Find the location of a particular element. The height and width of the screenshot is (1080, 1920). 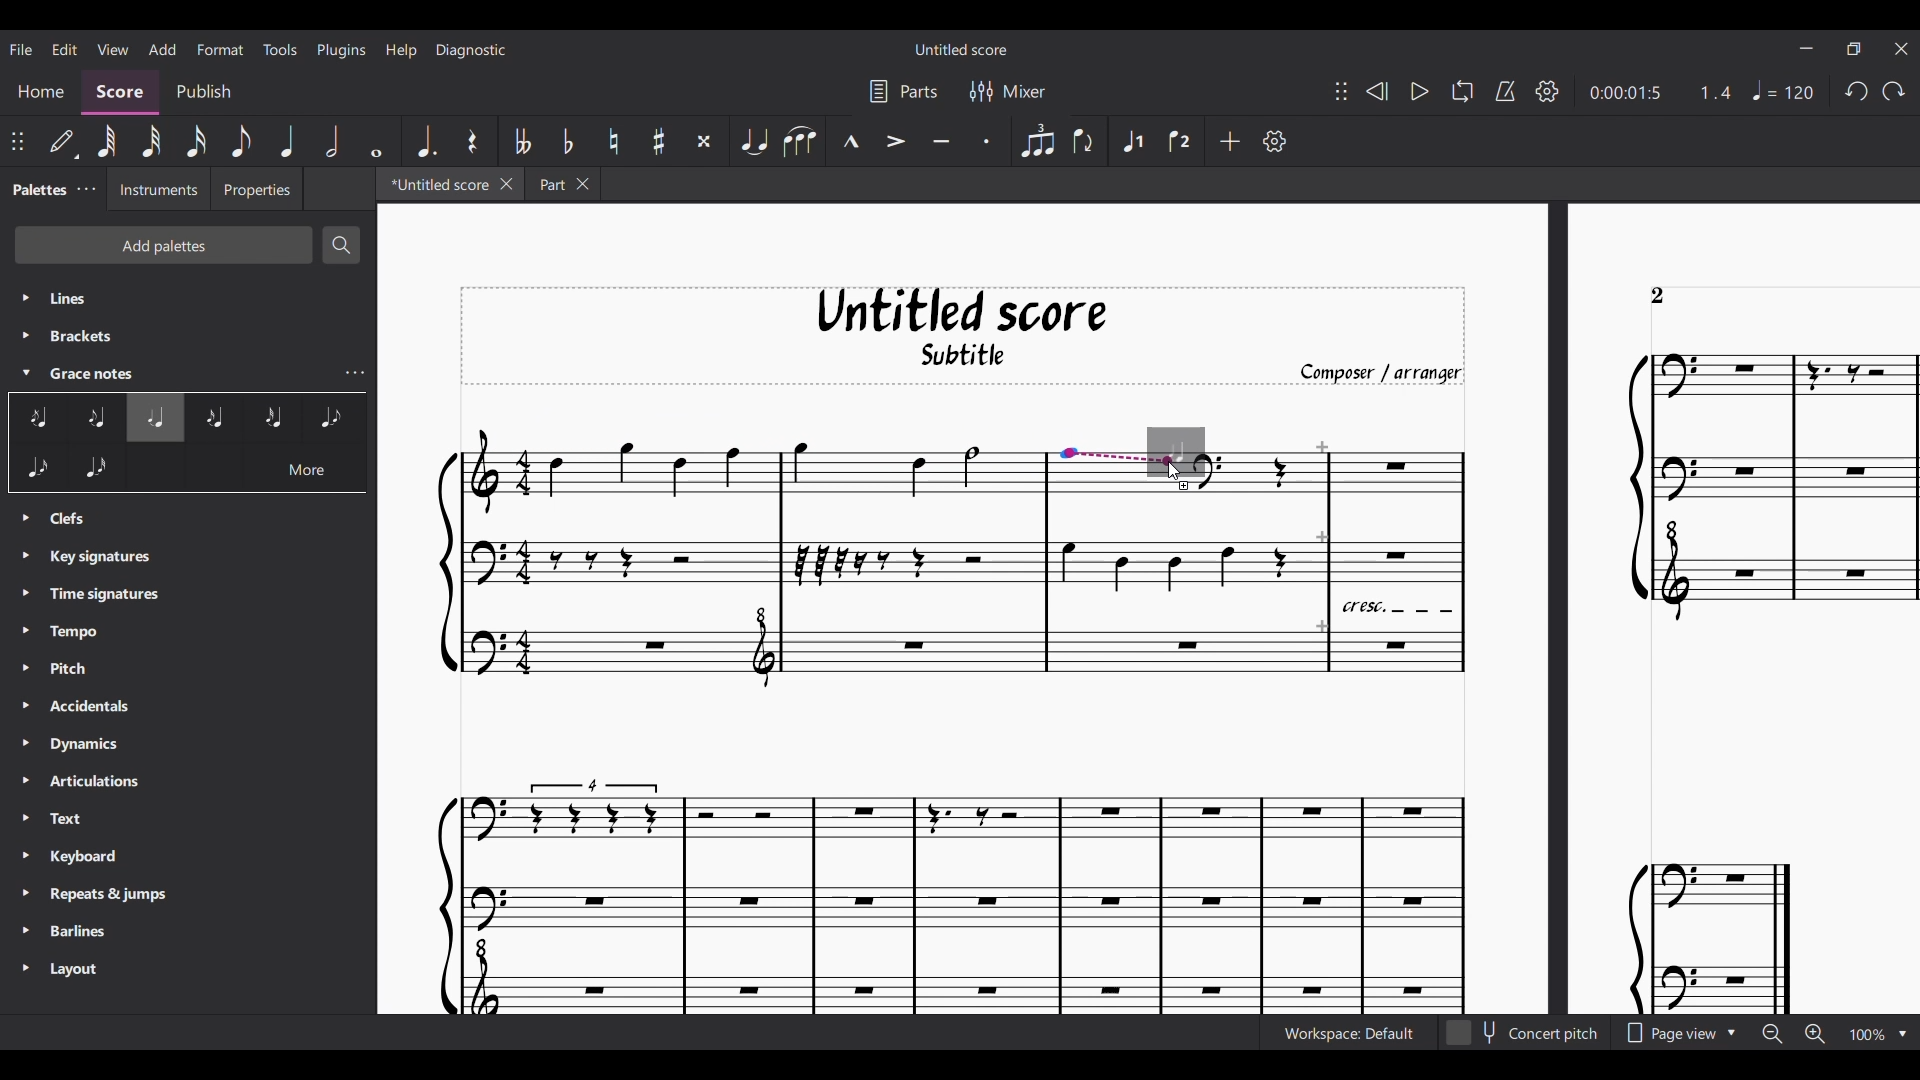

expand respective palette is located at coordinates (26, 319).